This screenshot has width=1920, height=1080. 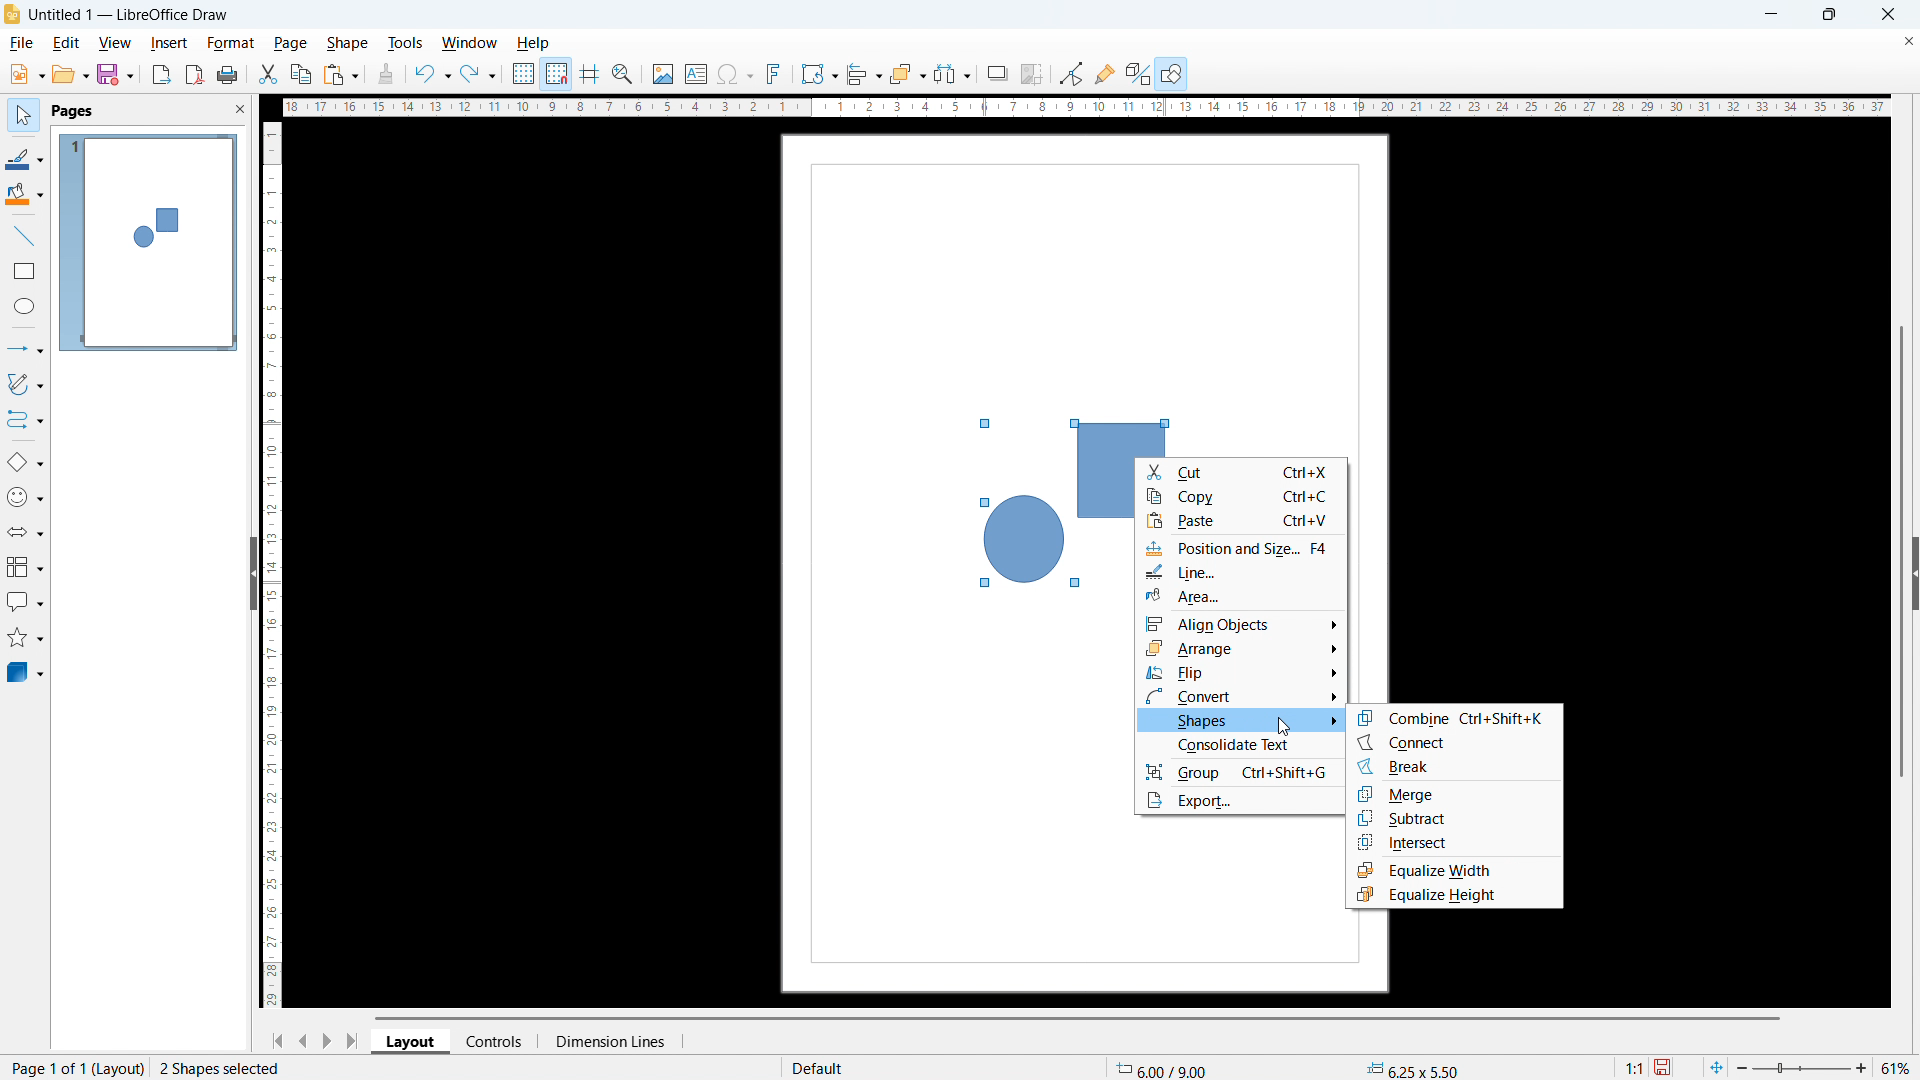 What do you see at coordinates (999, 74) in the screenshot?
I see `shadow` at bounding box center [999, 74].